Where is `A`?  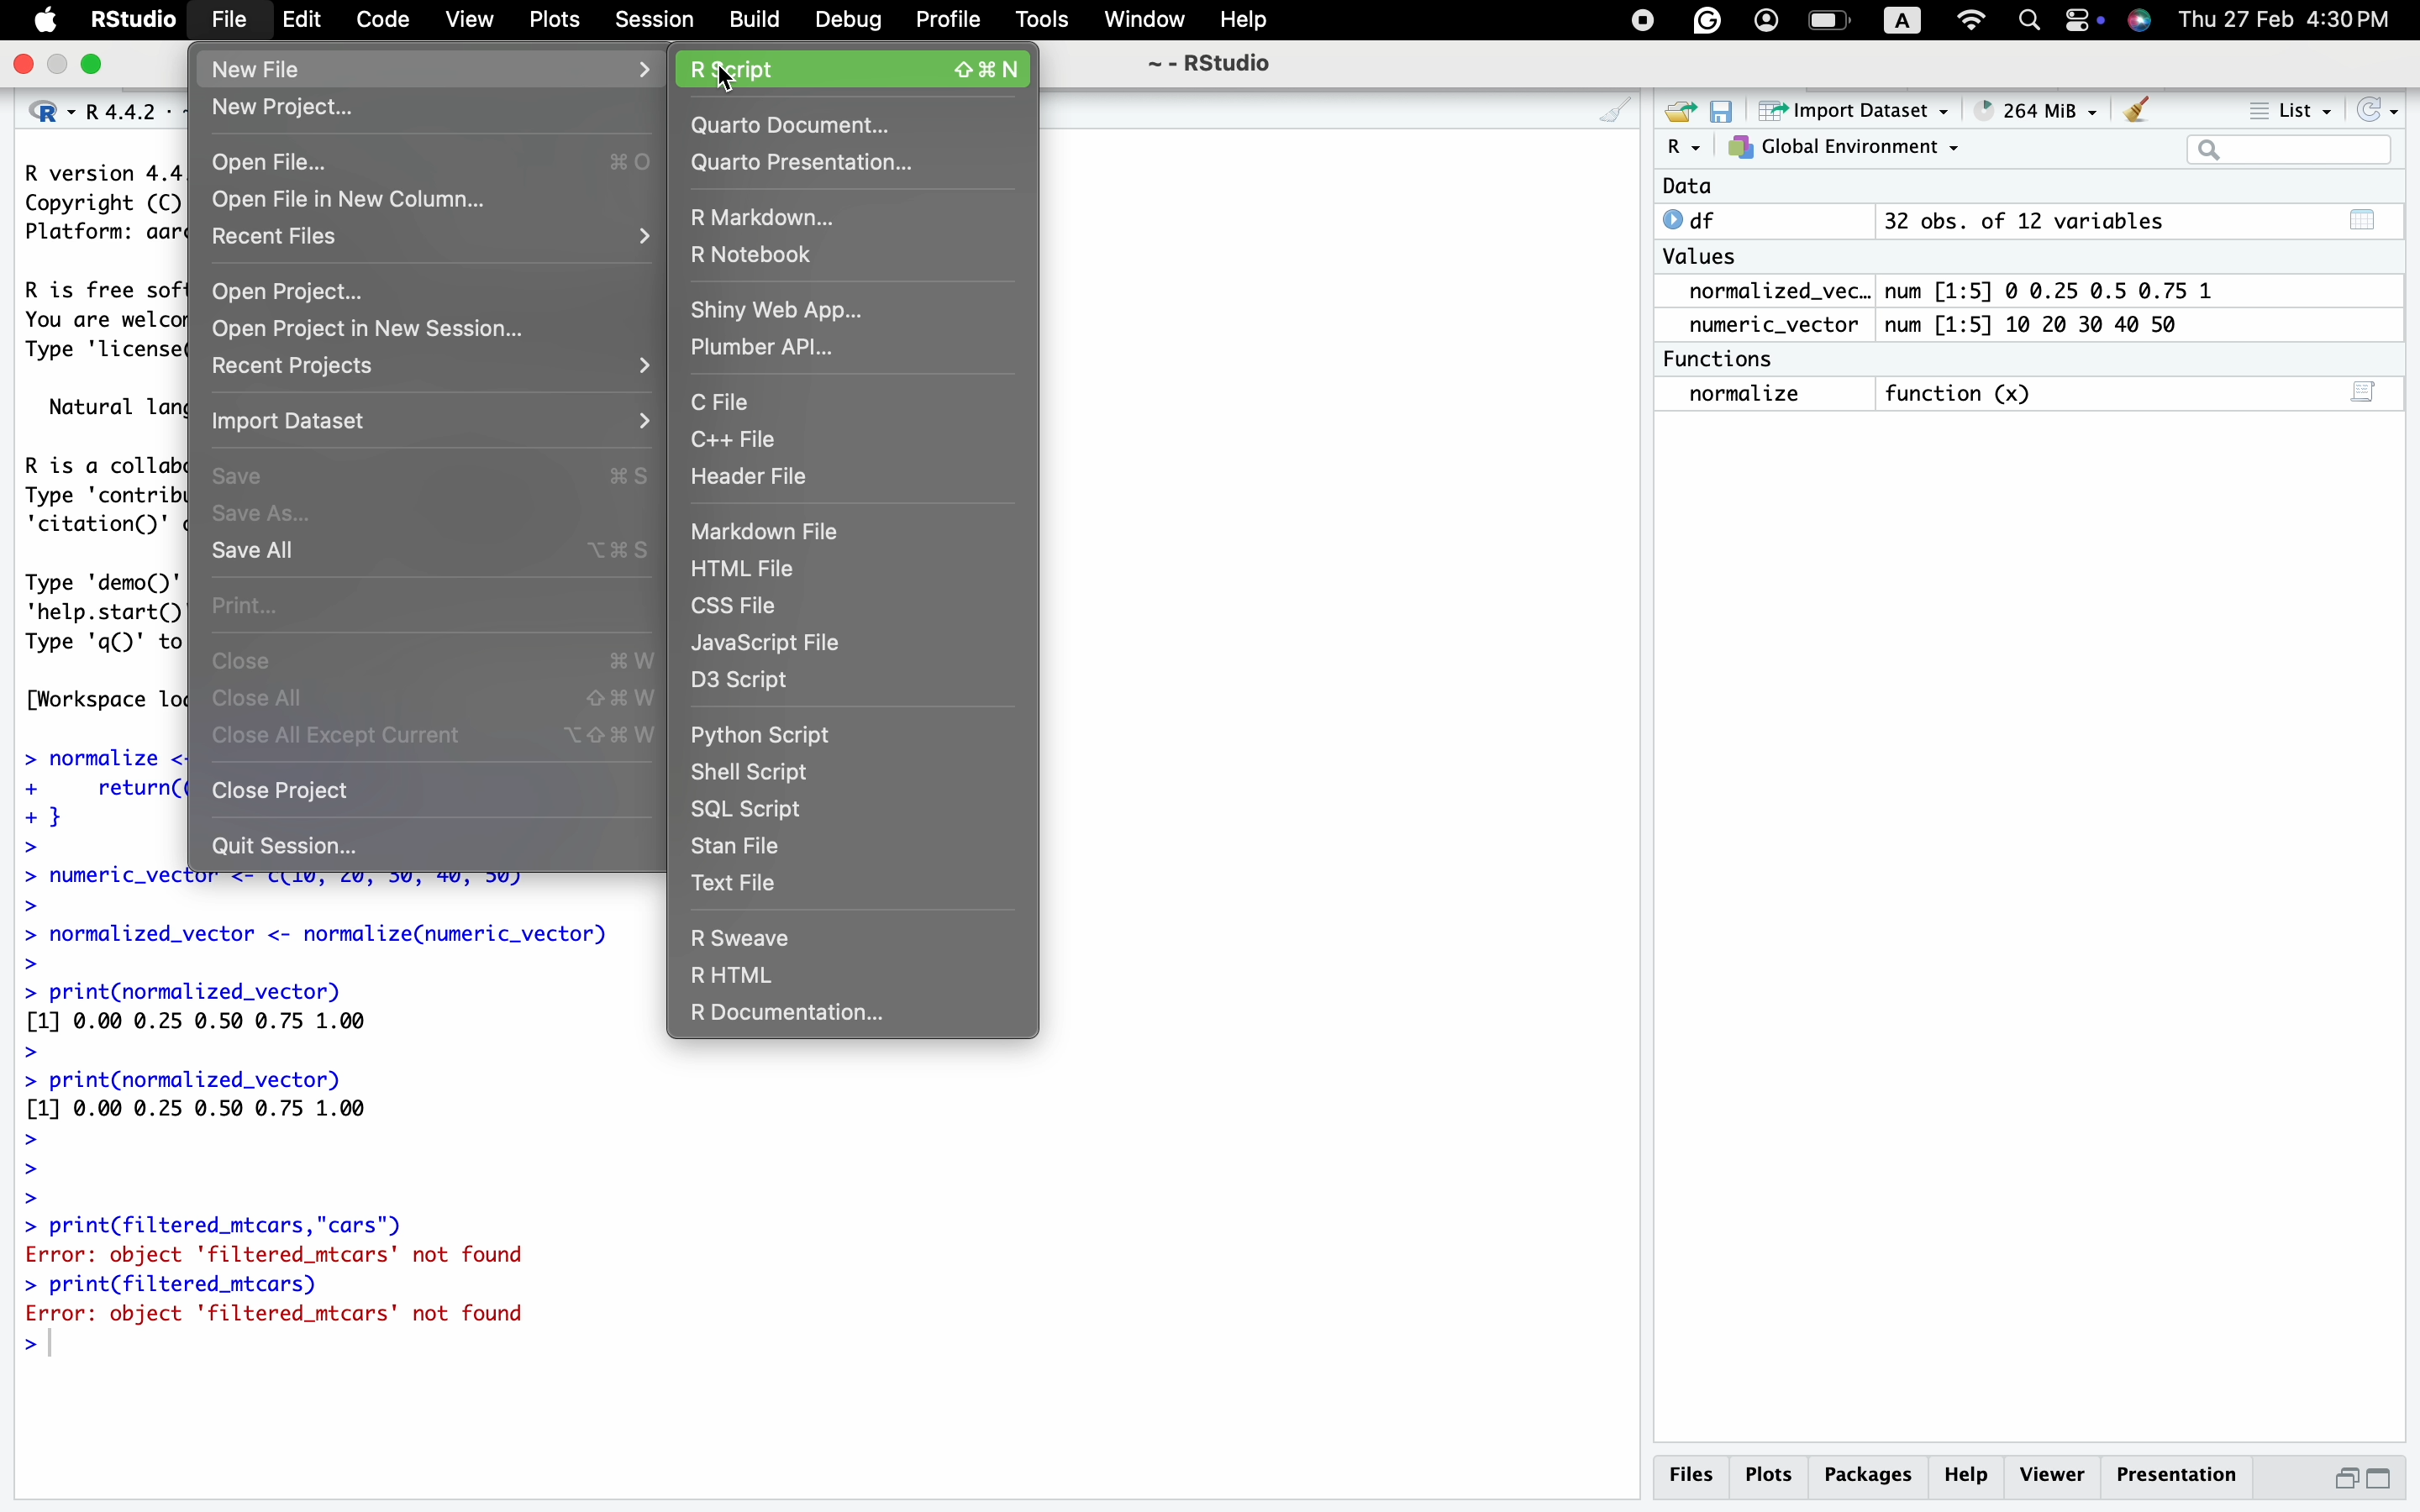
A is located at coordinates (1903, 21).